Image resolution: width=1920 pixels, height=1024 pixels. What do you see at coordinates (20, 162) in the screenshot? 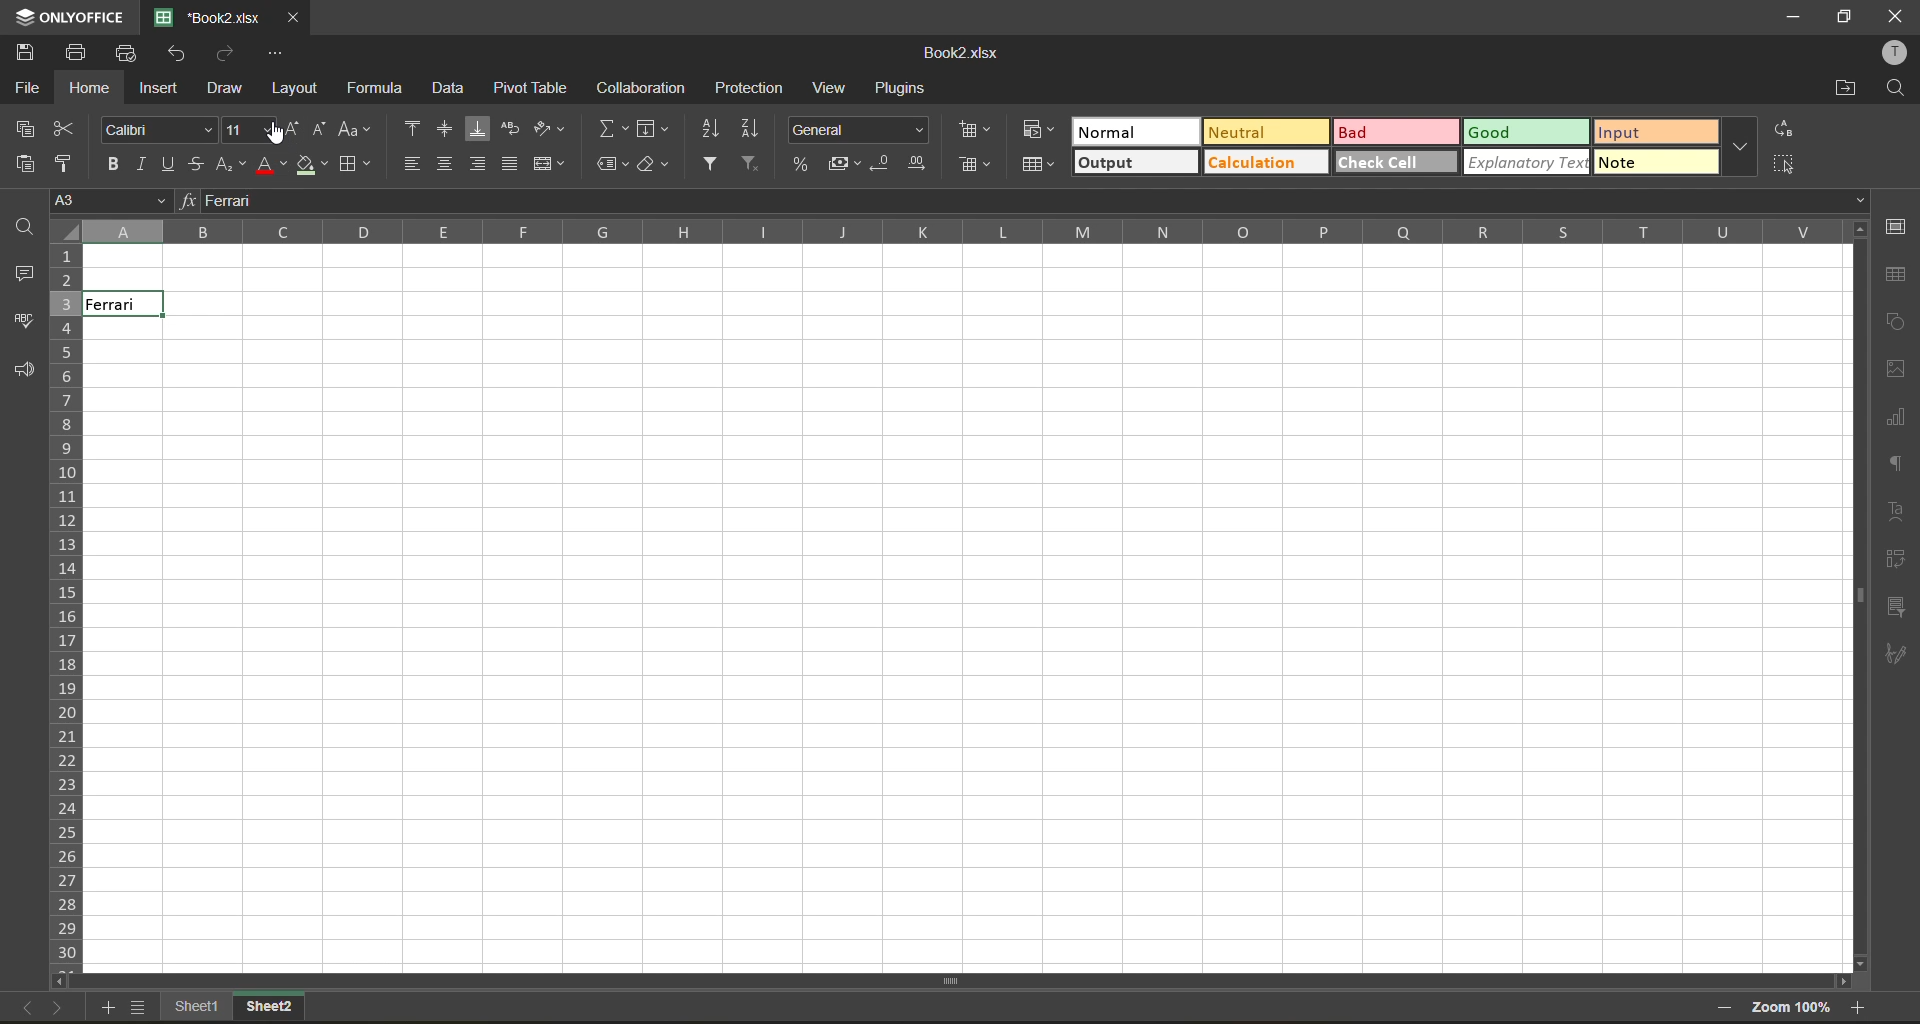
I see `paste` at bounding box center [20, 162].